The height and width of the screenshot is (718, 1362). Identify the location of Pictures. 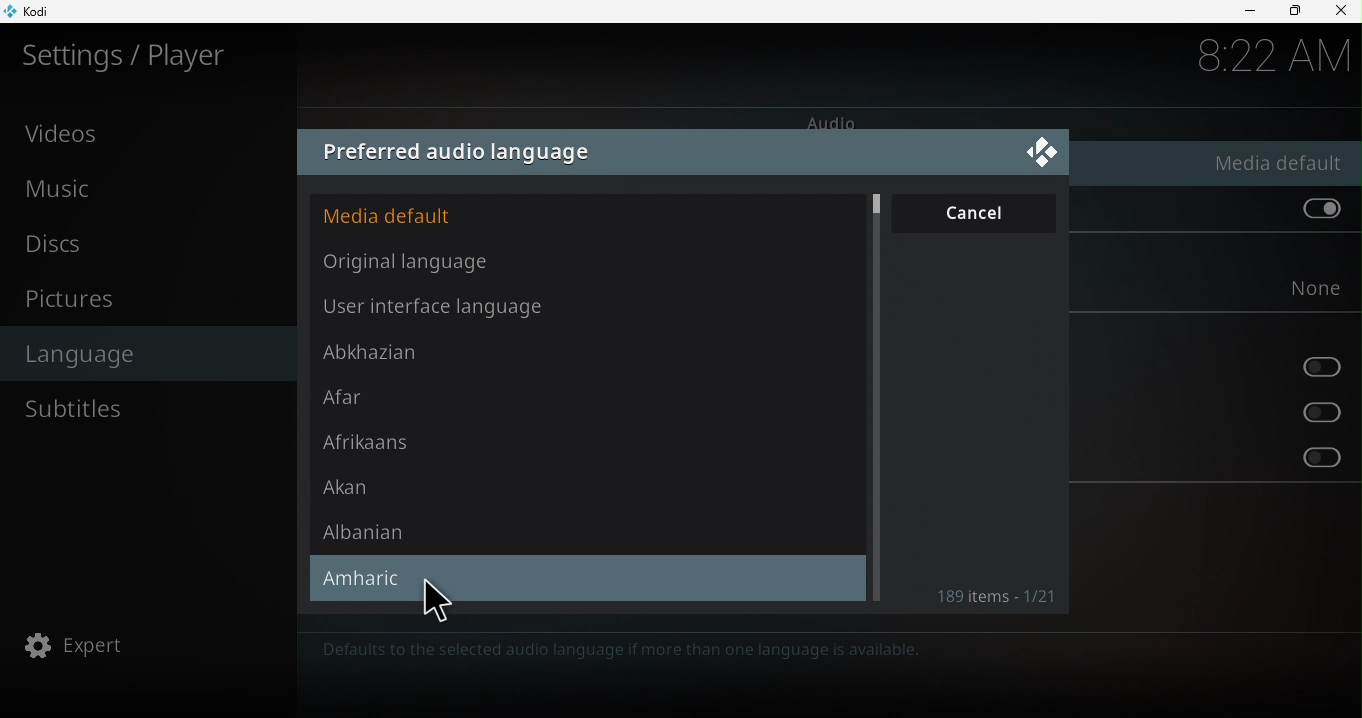
(147, 301).